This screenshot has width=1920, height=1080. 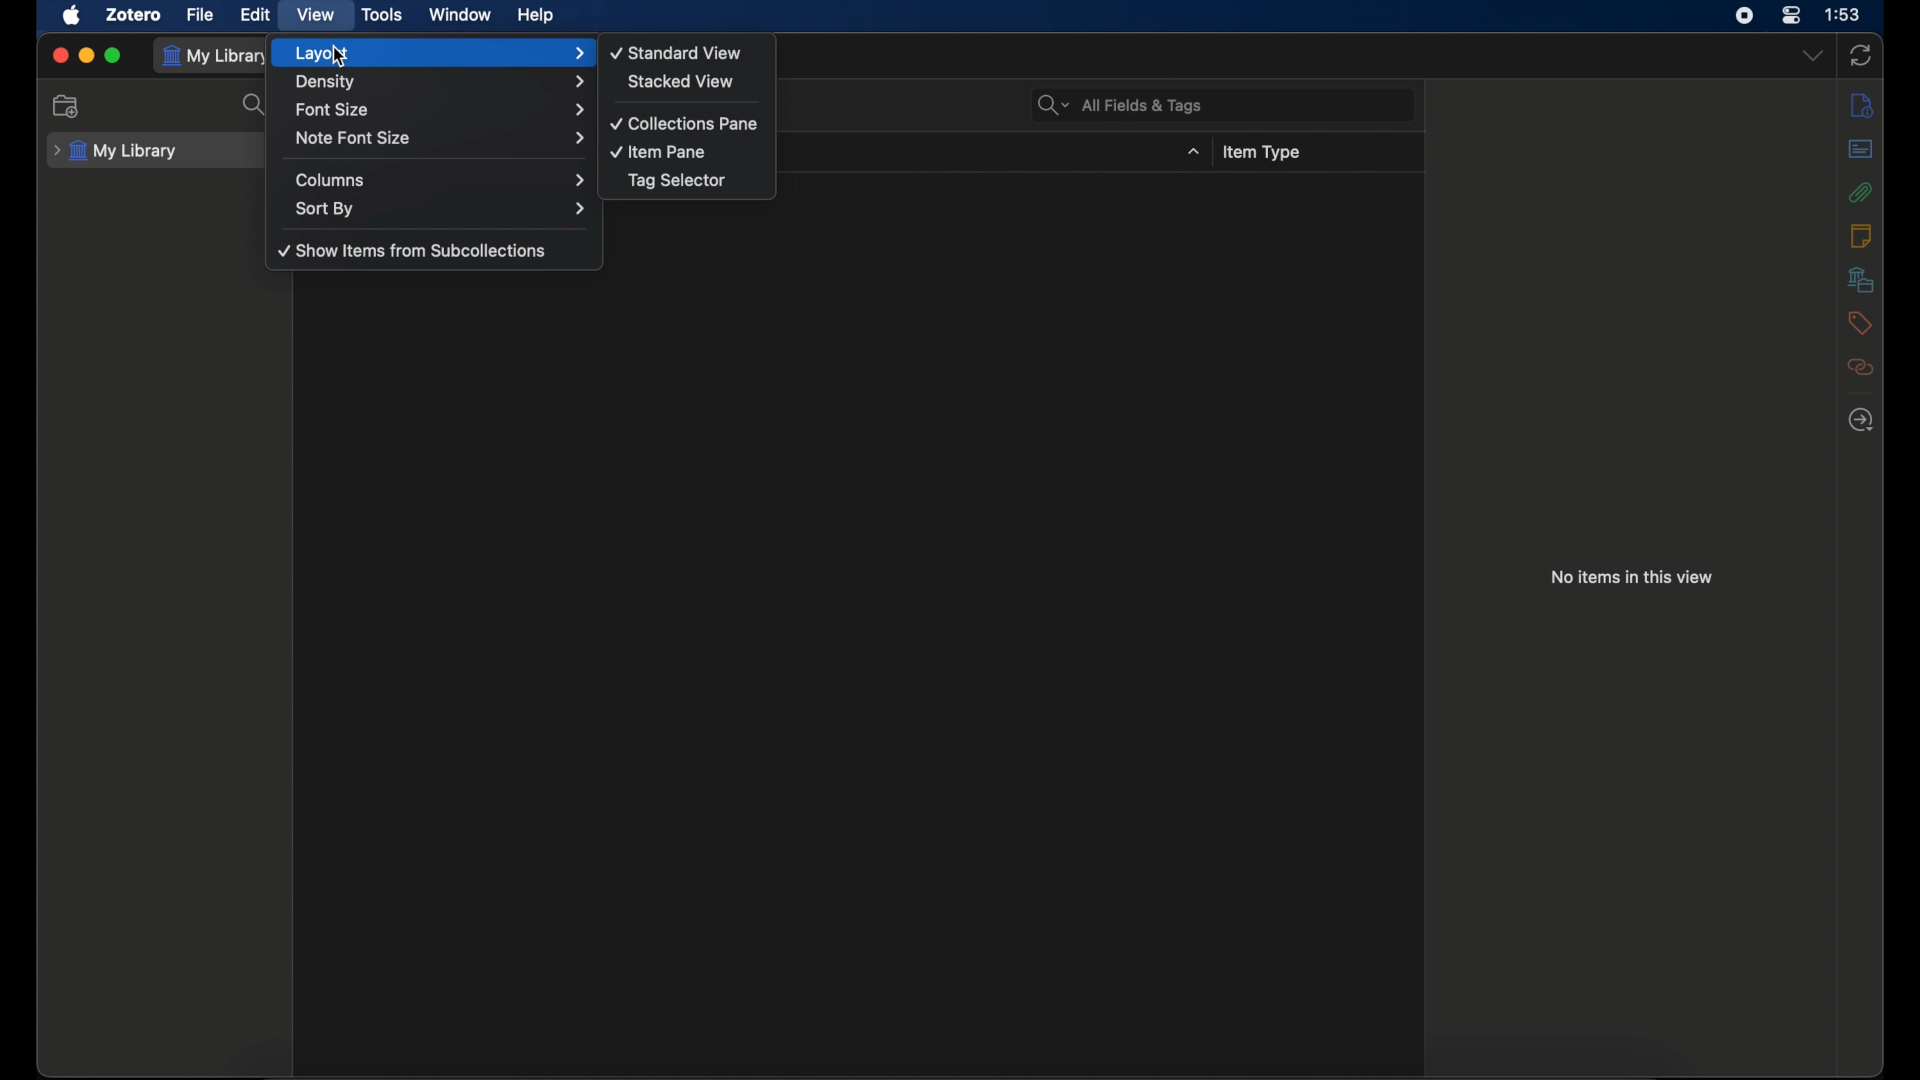 What do you see at coordinates (660, 152) in the screenshot?
I see `item pane` at bounding box center [660, 152].